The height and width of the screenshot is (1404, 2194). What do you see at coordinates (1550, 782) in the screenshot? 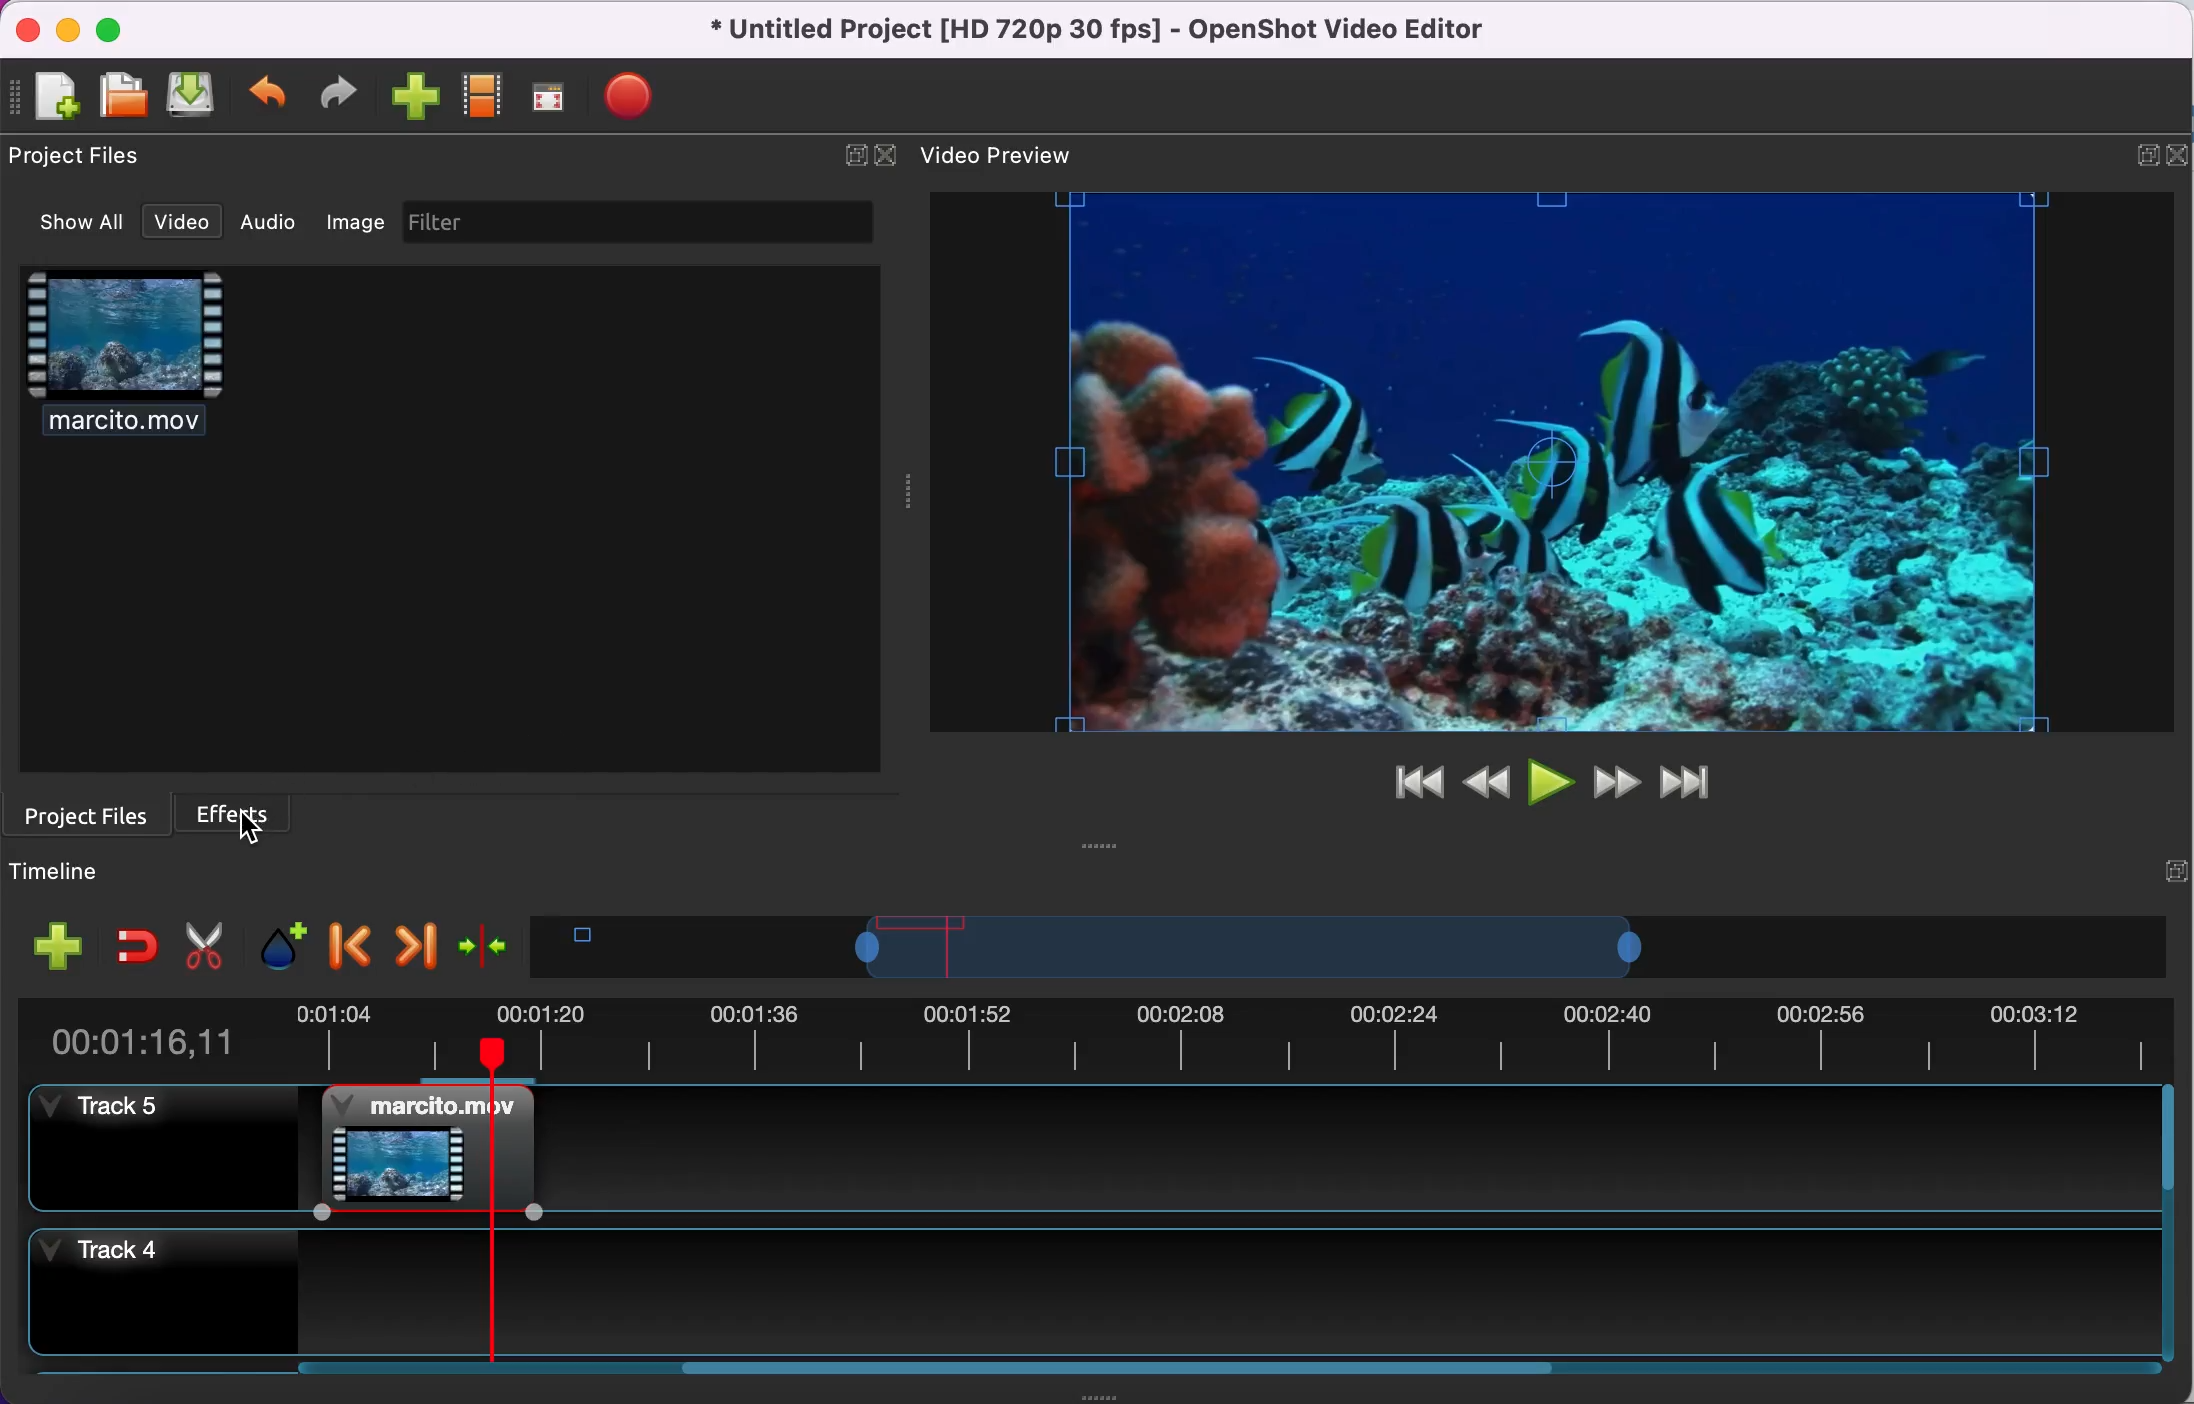
I see `play` at bounding box center [1550, 782].